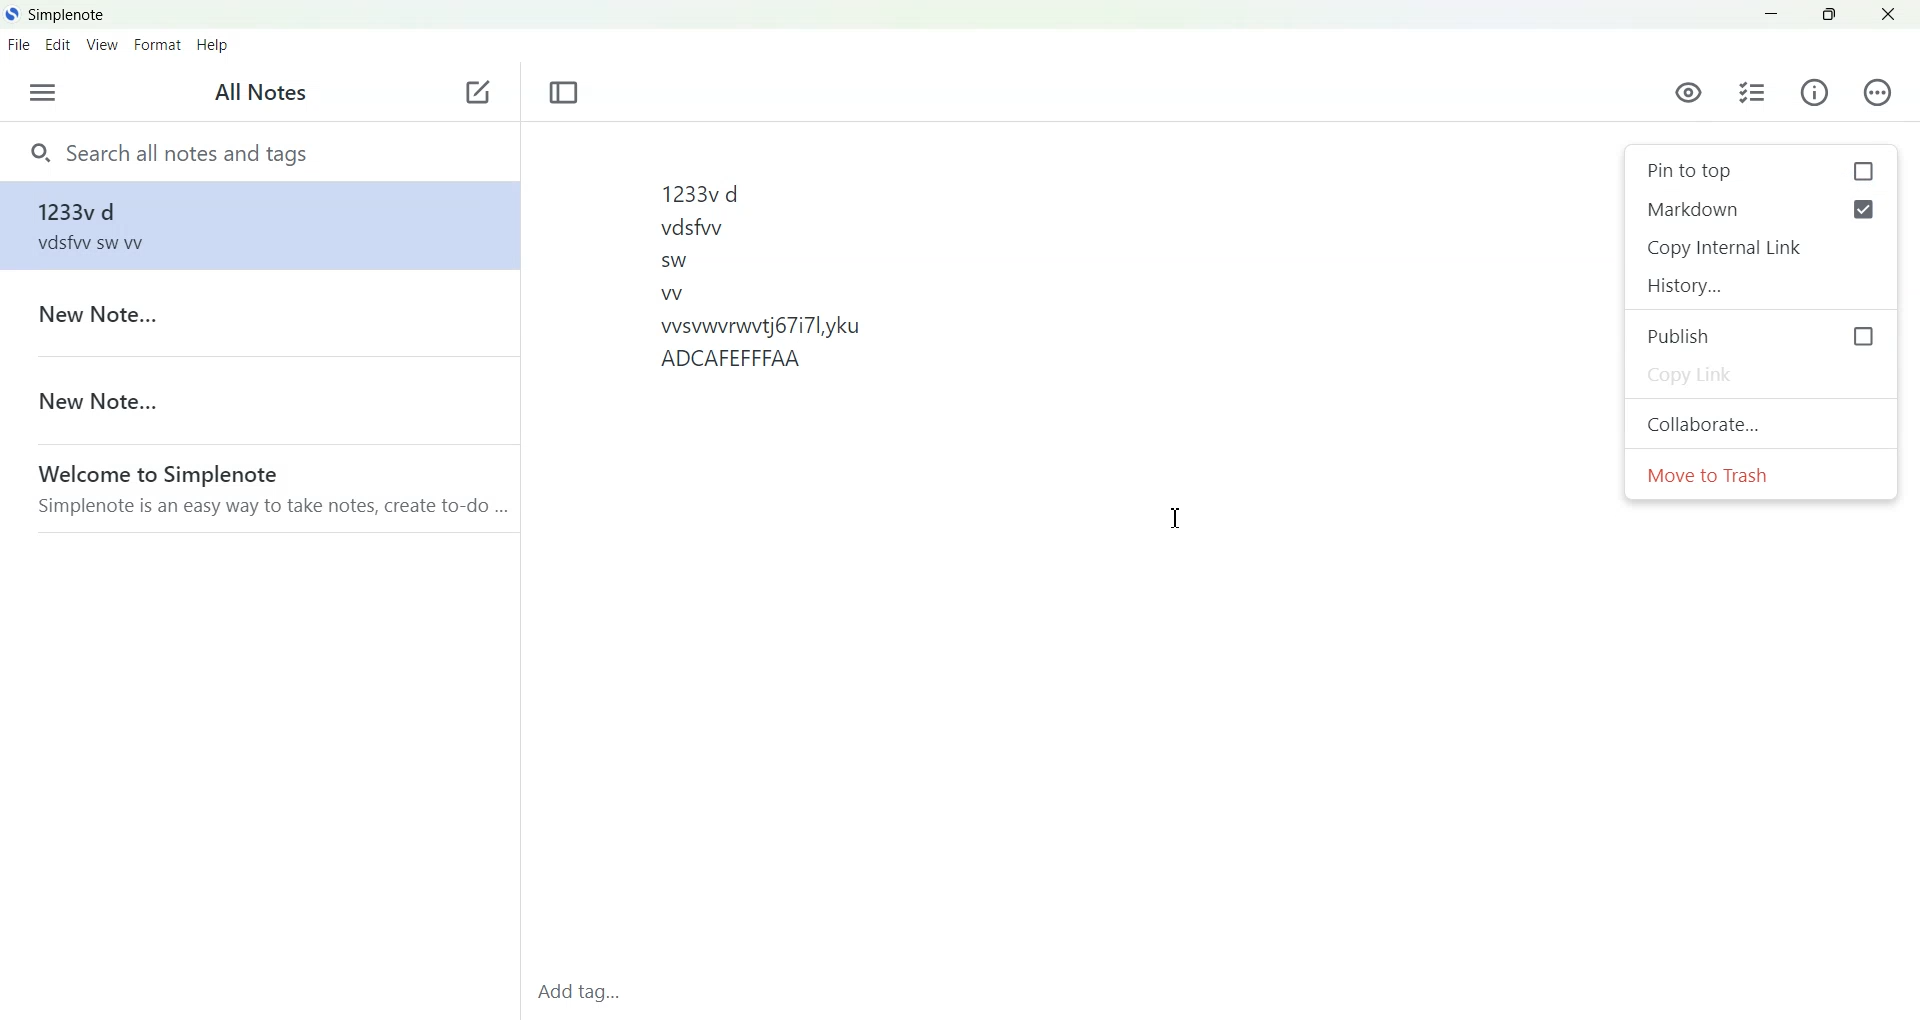  What do you see at coordinates (1773, 15) in the screenshot?
I see `Minimize` at bounding box center [1773, 15].